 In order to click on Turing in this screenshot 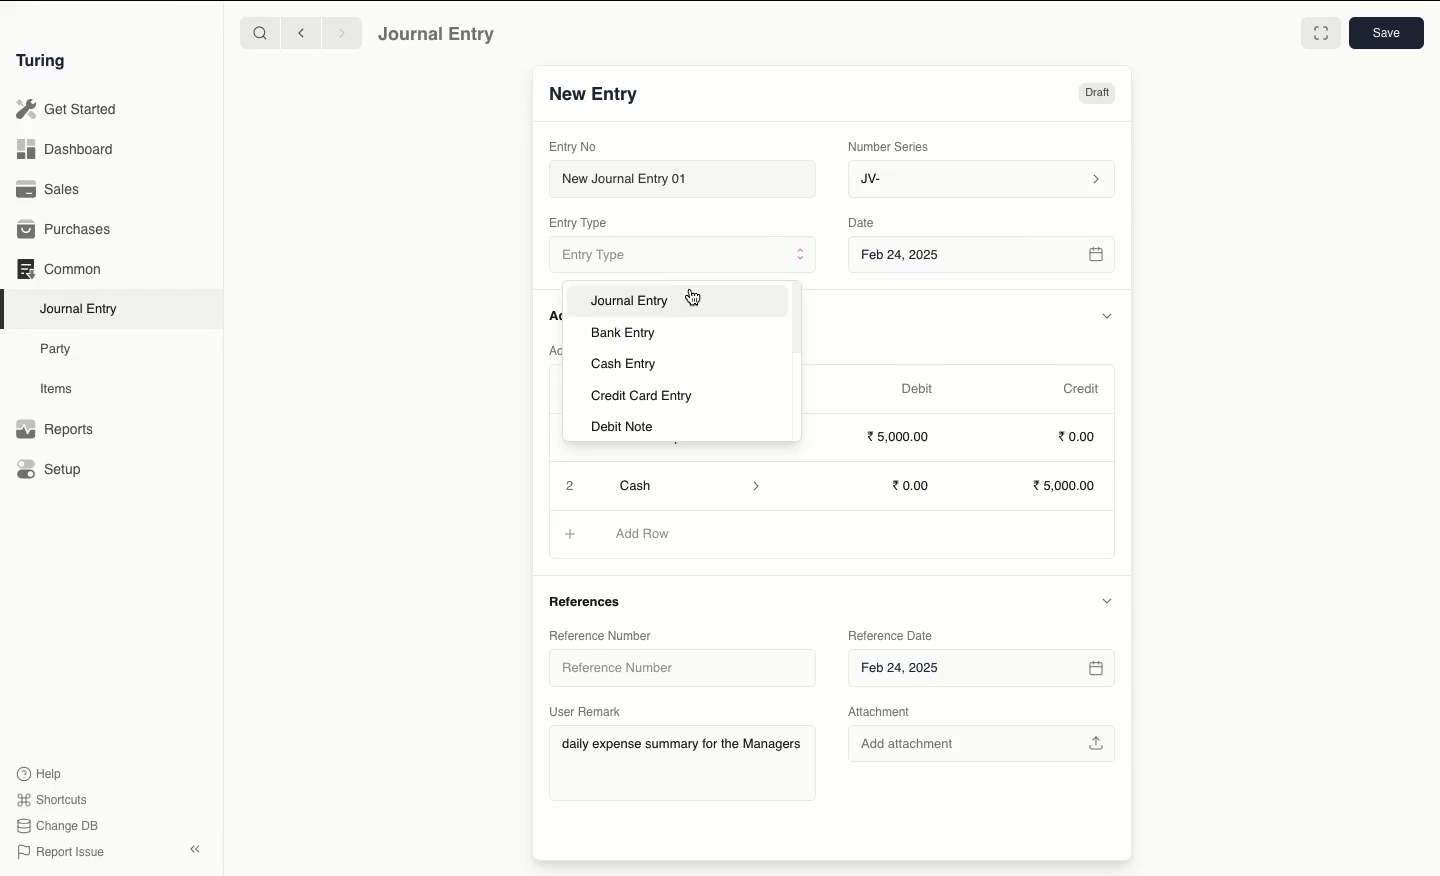, I will do `click(45, 62)`.